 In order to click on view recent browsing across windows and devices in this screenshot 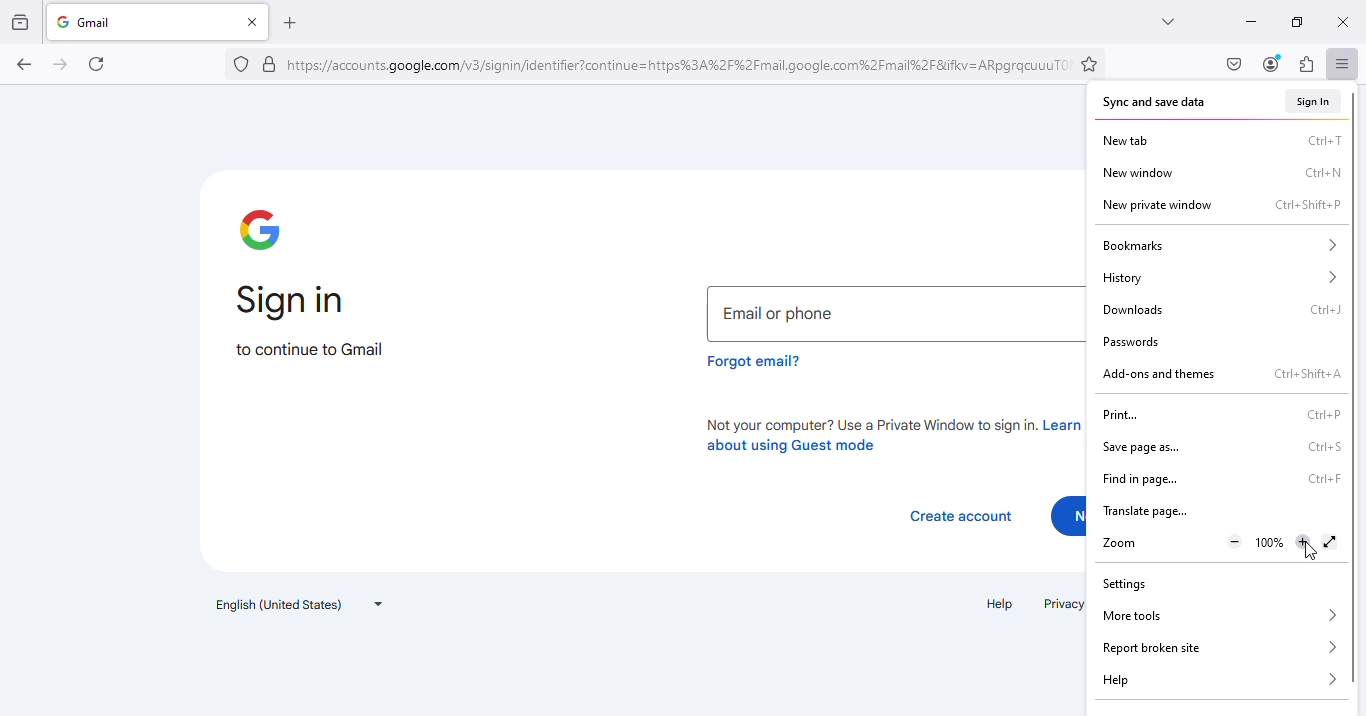, I will do `click(21, 22)`.